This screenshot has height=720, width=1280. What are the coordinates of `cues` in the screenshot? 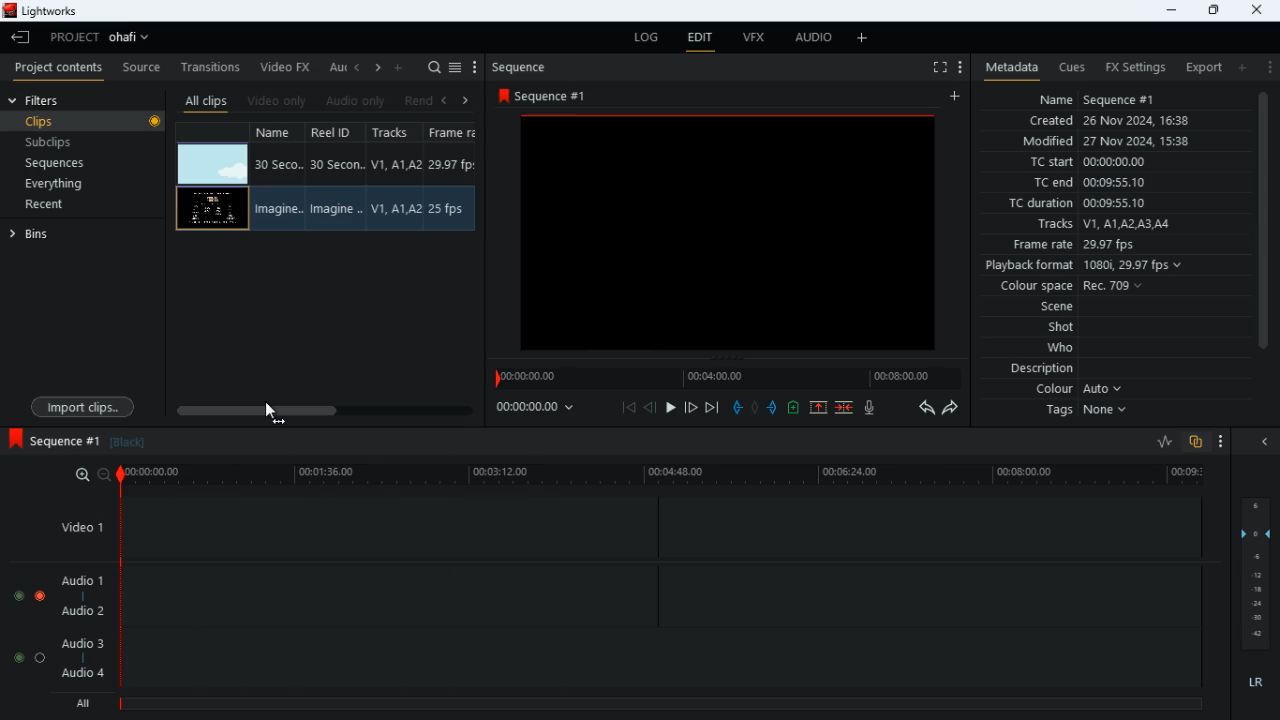 It's located at (1066, 67).